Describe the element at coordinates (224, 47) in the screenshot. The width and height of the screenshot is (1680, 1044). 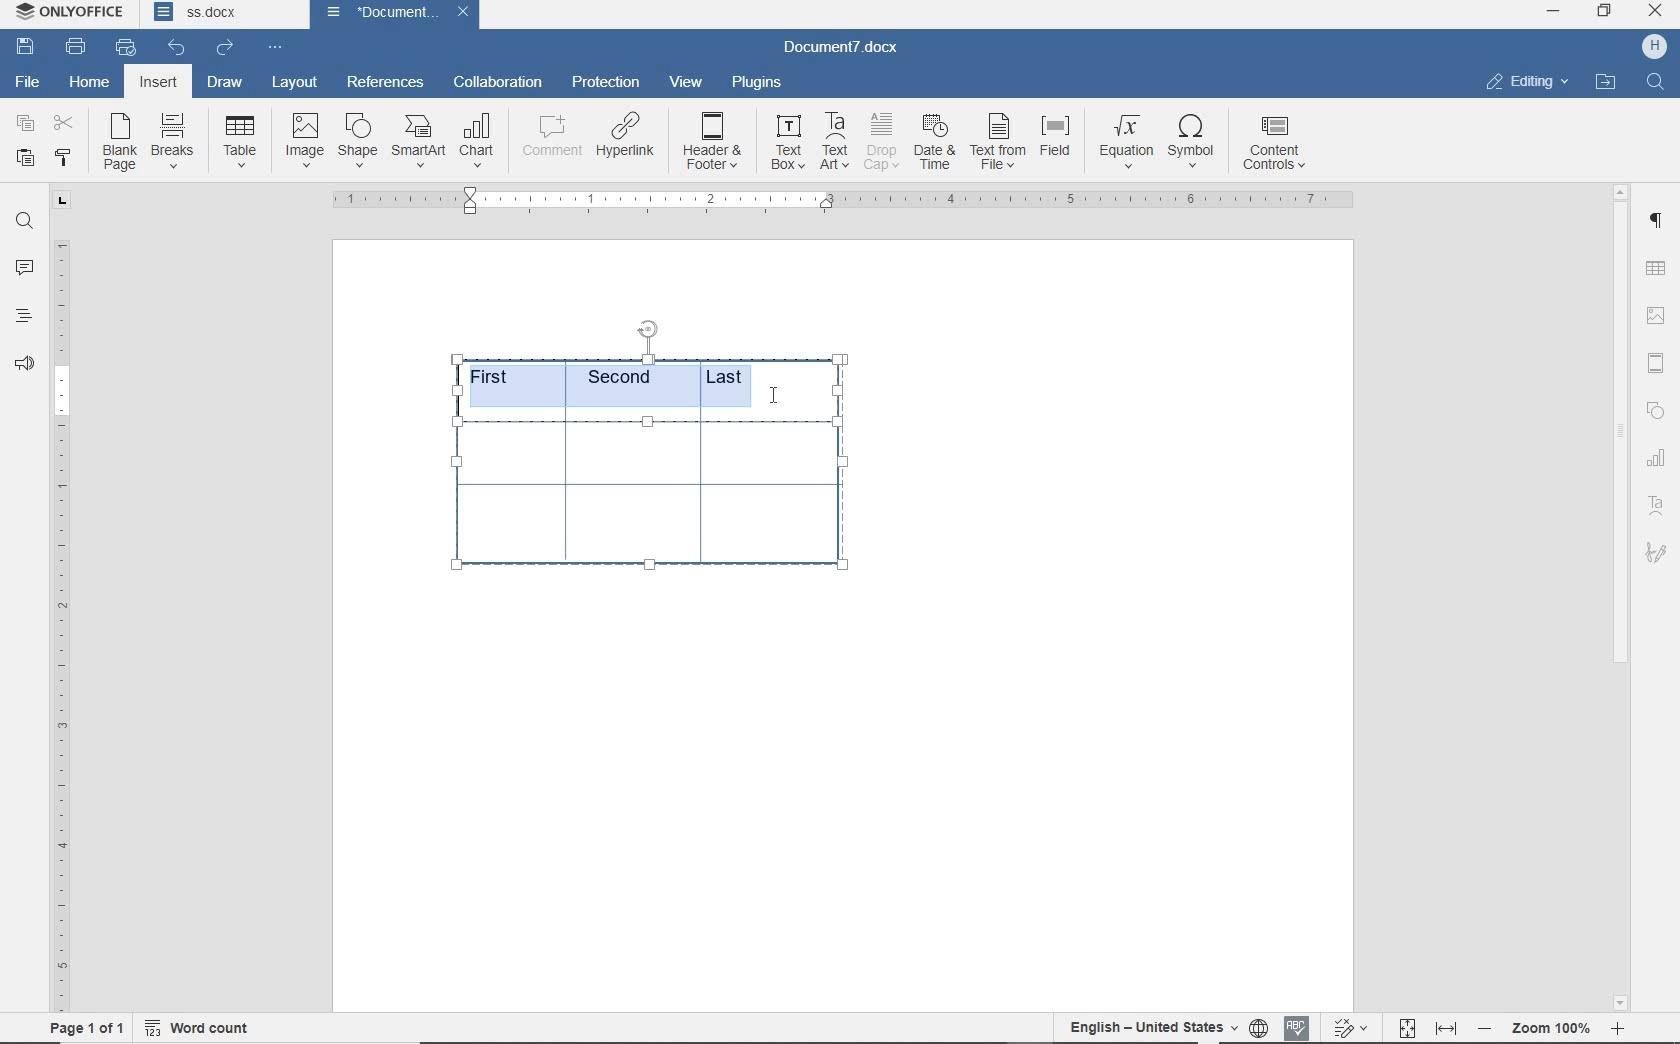
I see `redo` at that location.